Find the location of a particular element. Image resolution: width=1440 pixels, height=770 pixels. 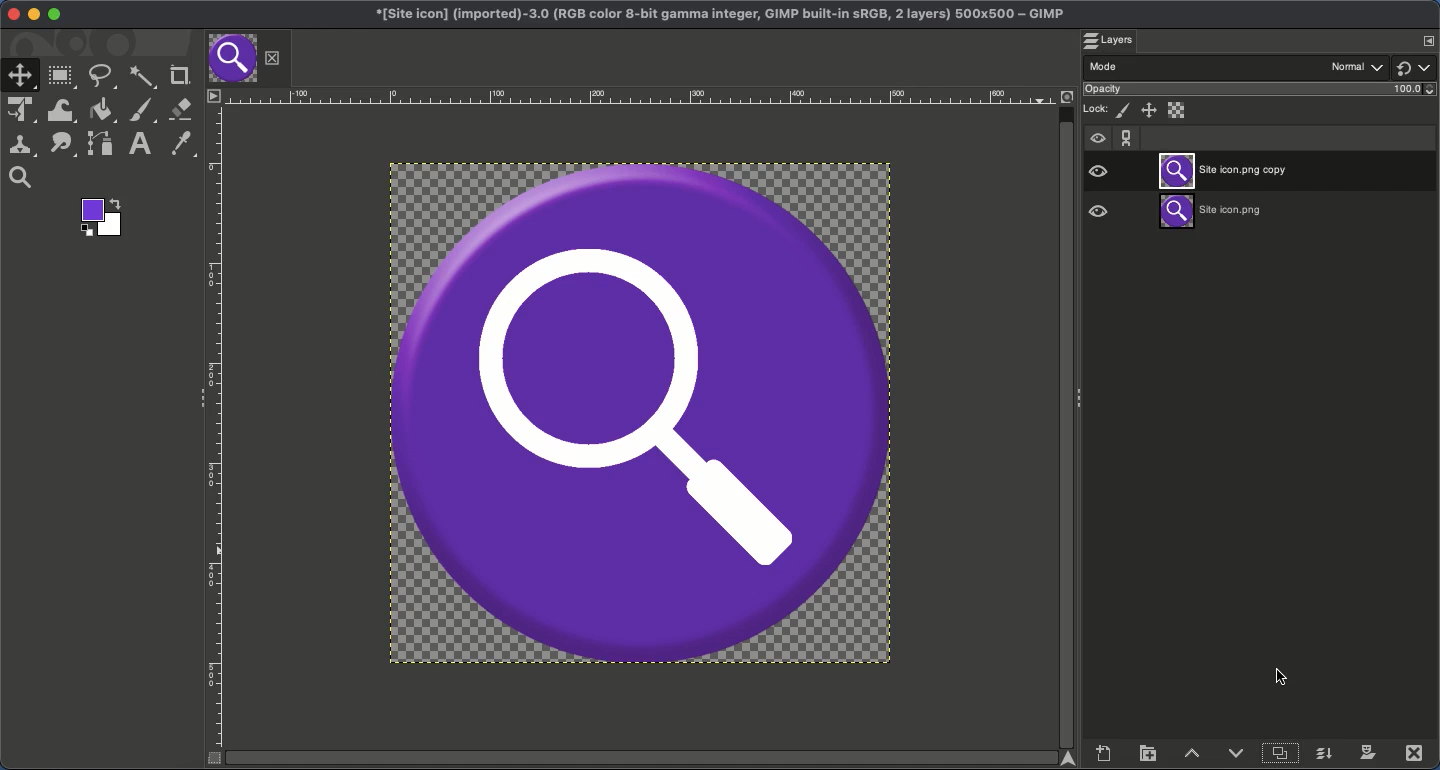

Eraser is located at coordinates (179, 109).